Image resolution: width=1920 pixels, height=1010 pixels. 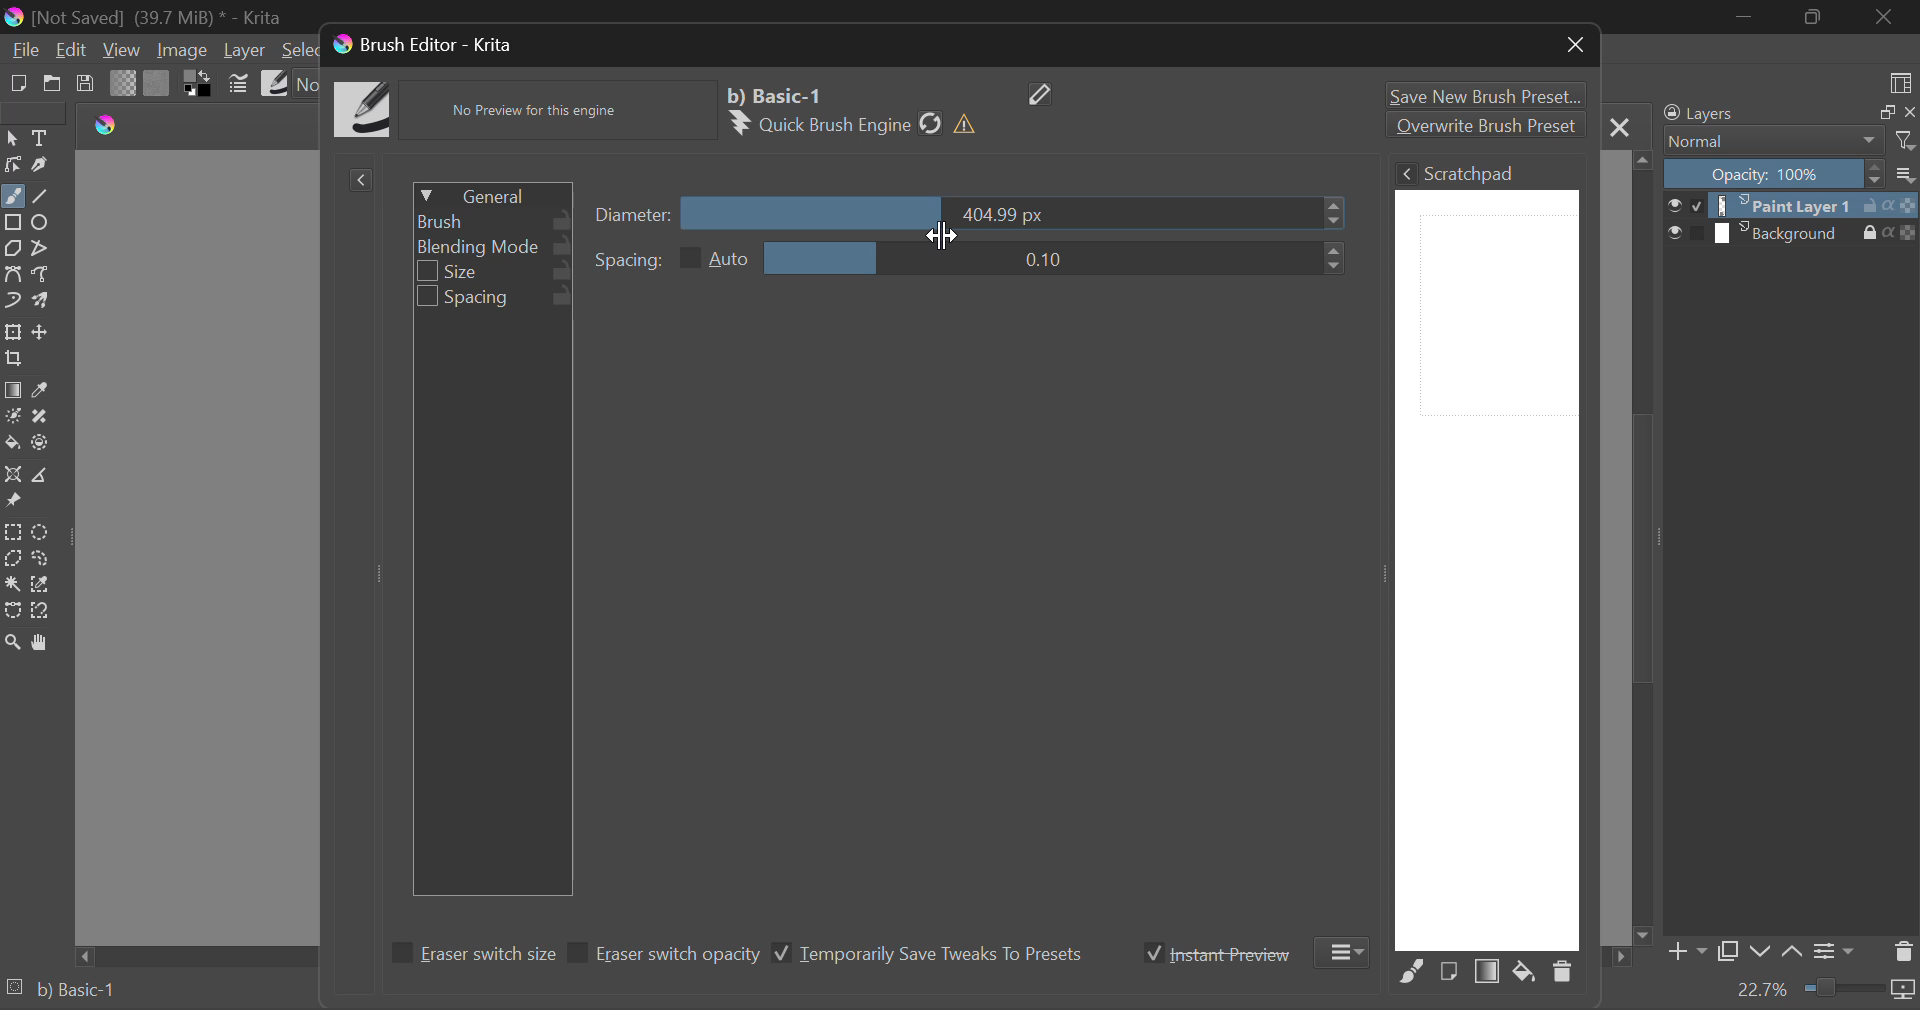 I want to click on Instant Preview, so click(x=1218, y=953).